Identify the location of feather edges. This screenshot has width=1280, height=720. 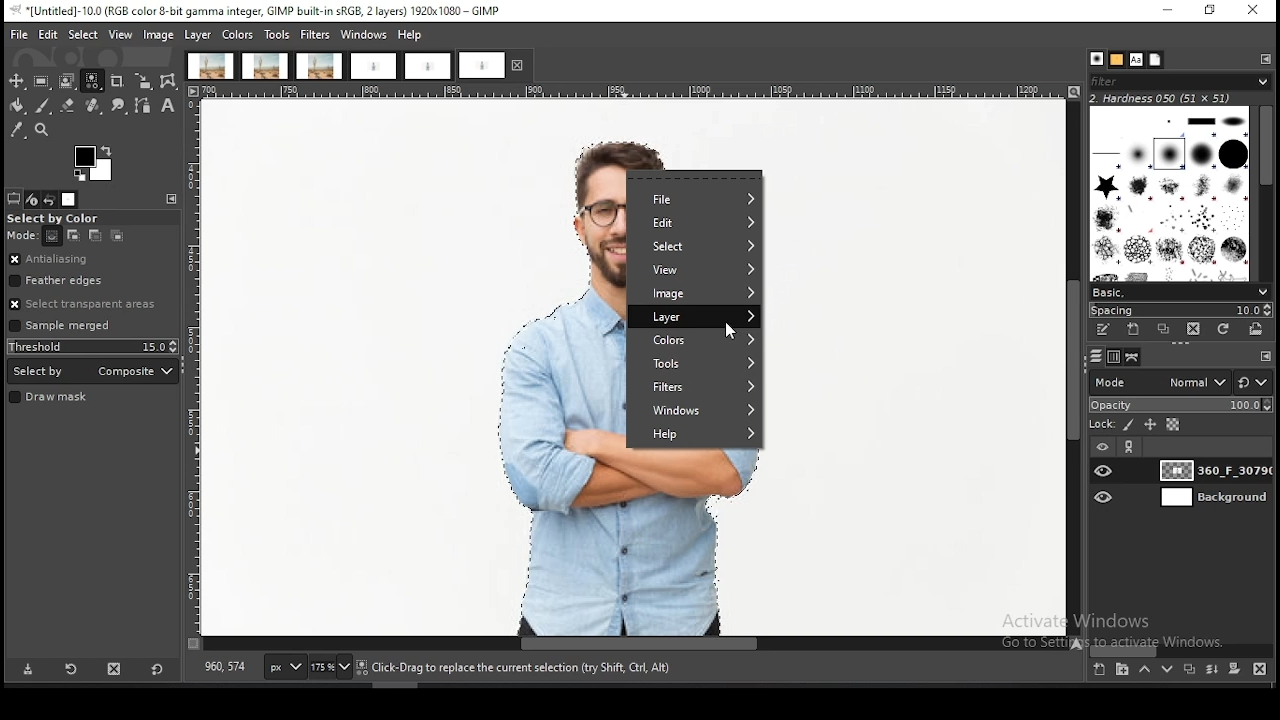
(94, 280).